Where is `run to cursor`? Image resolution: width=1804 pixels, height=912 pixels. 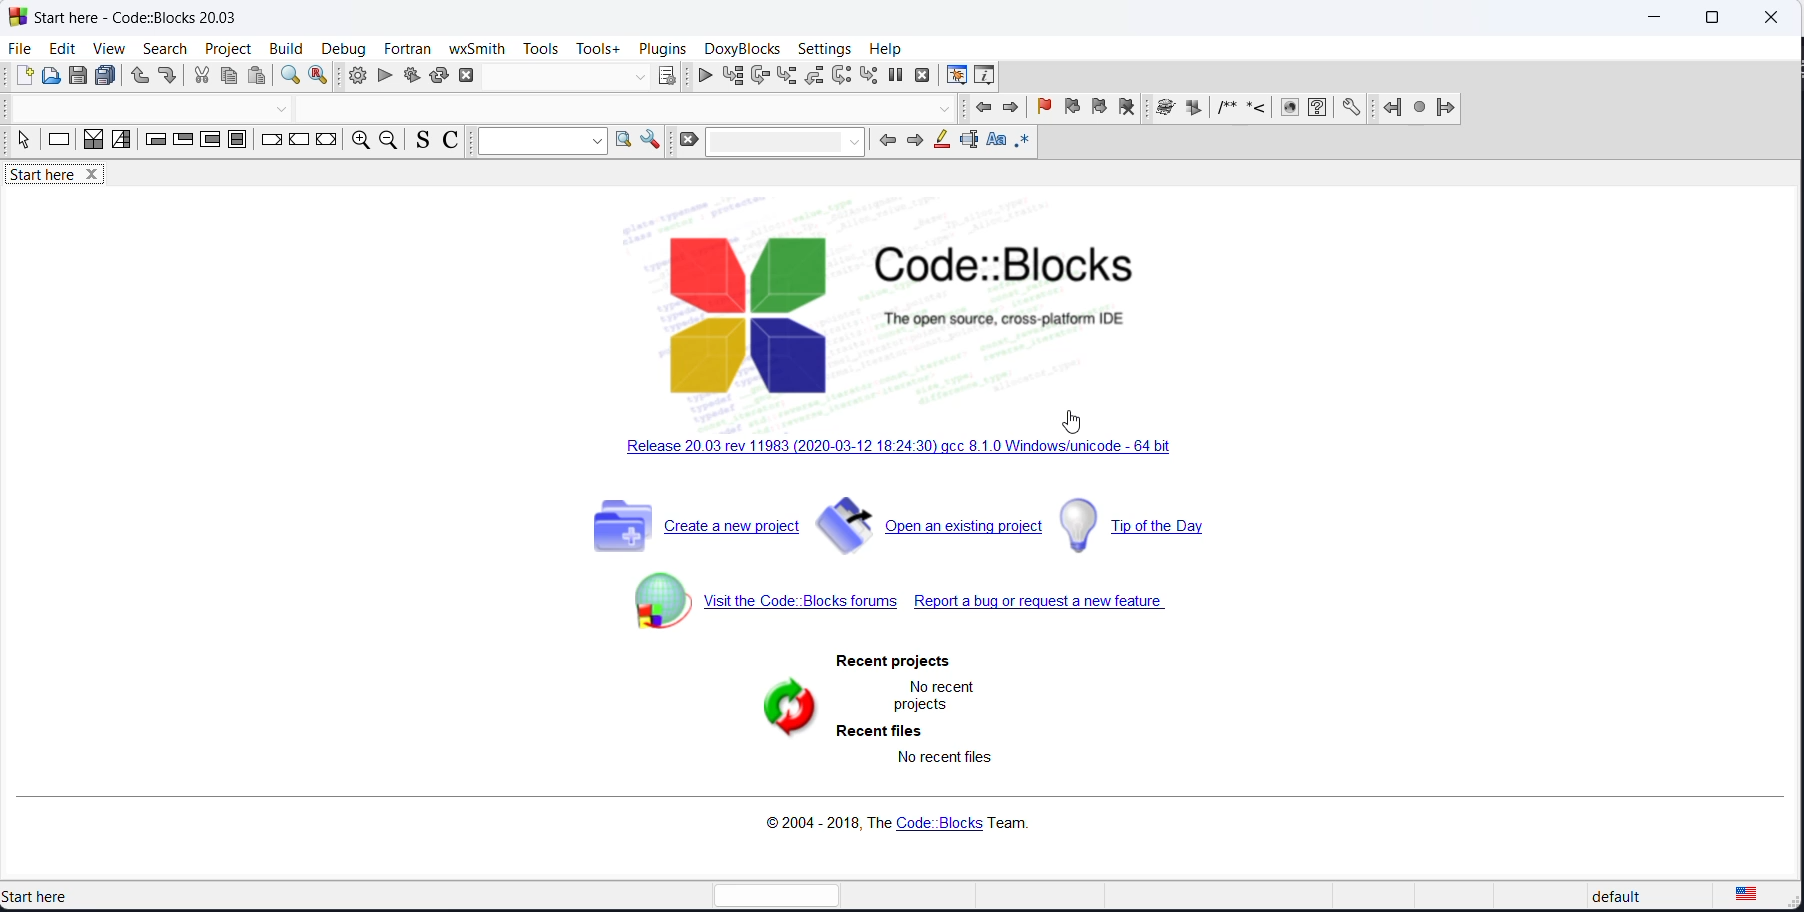 run to cursor is located at coordinates (736, 76).